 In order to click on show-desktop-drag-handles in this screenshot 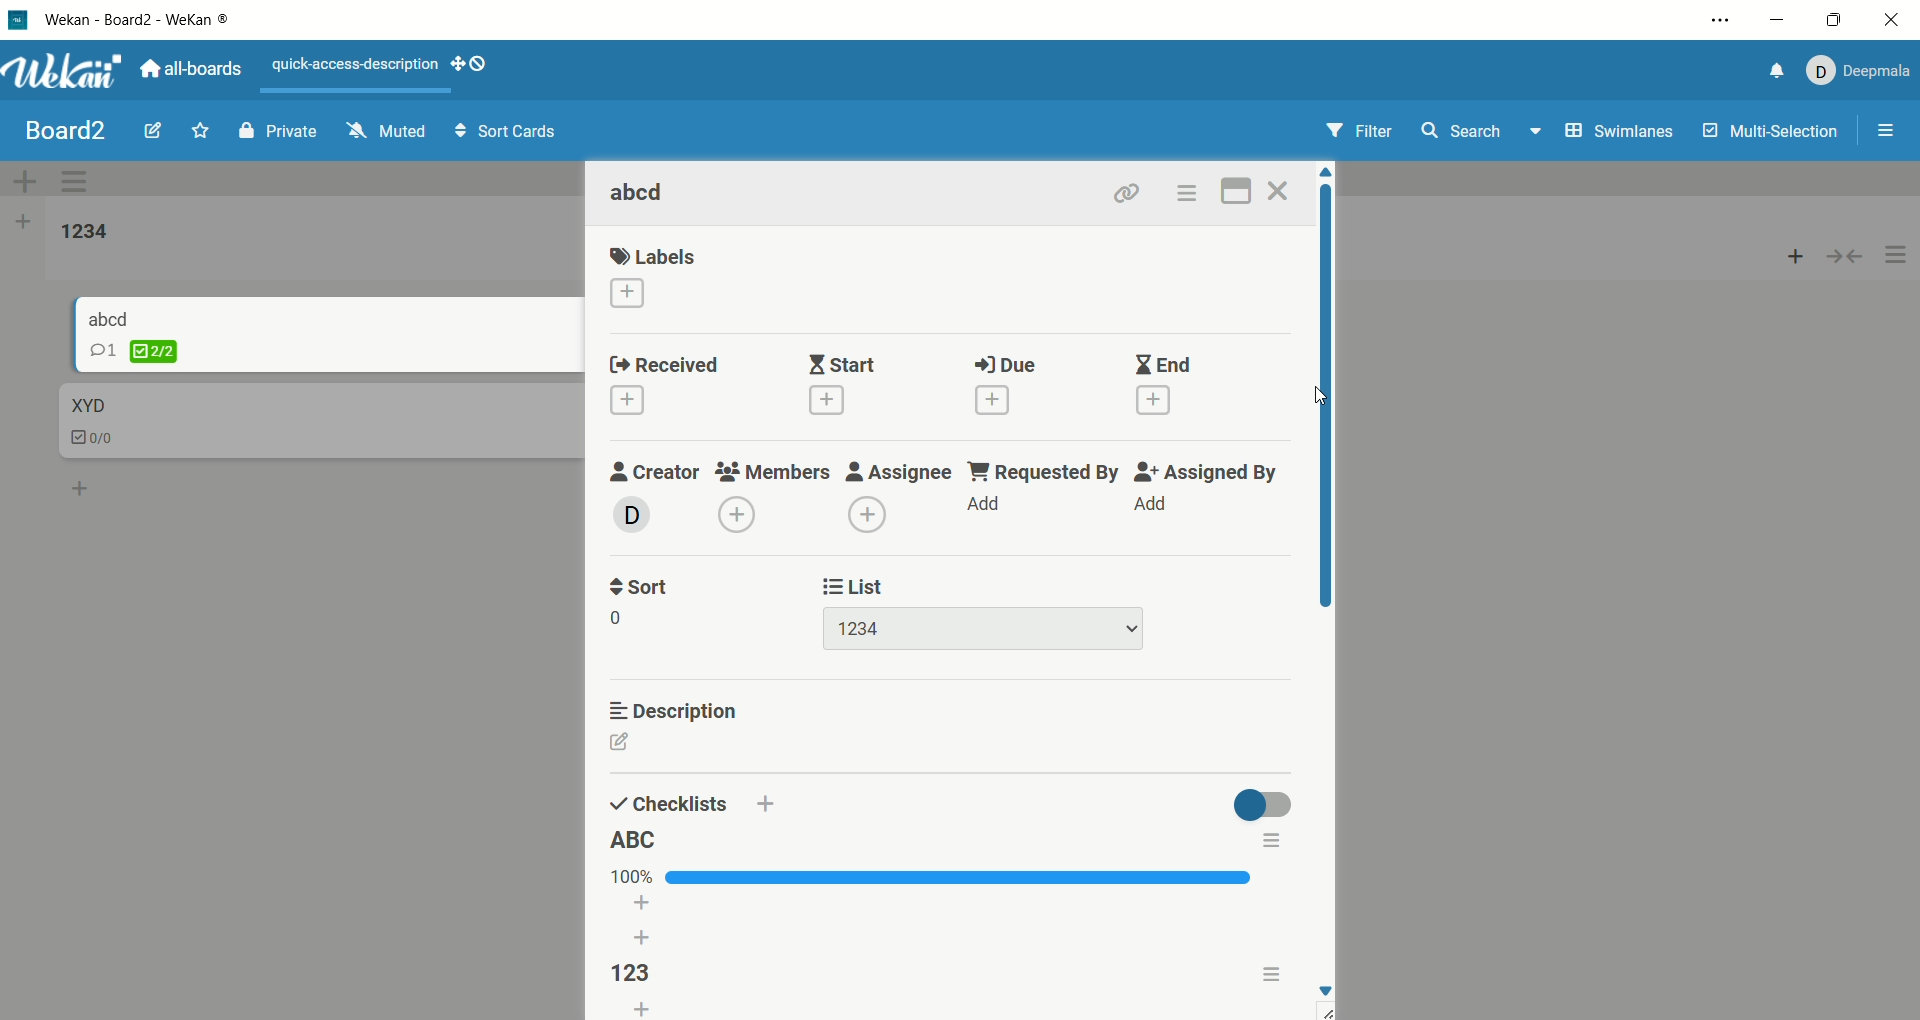, I will do `click(472, 63)`.